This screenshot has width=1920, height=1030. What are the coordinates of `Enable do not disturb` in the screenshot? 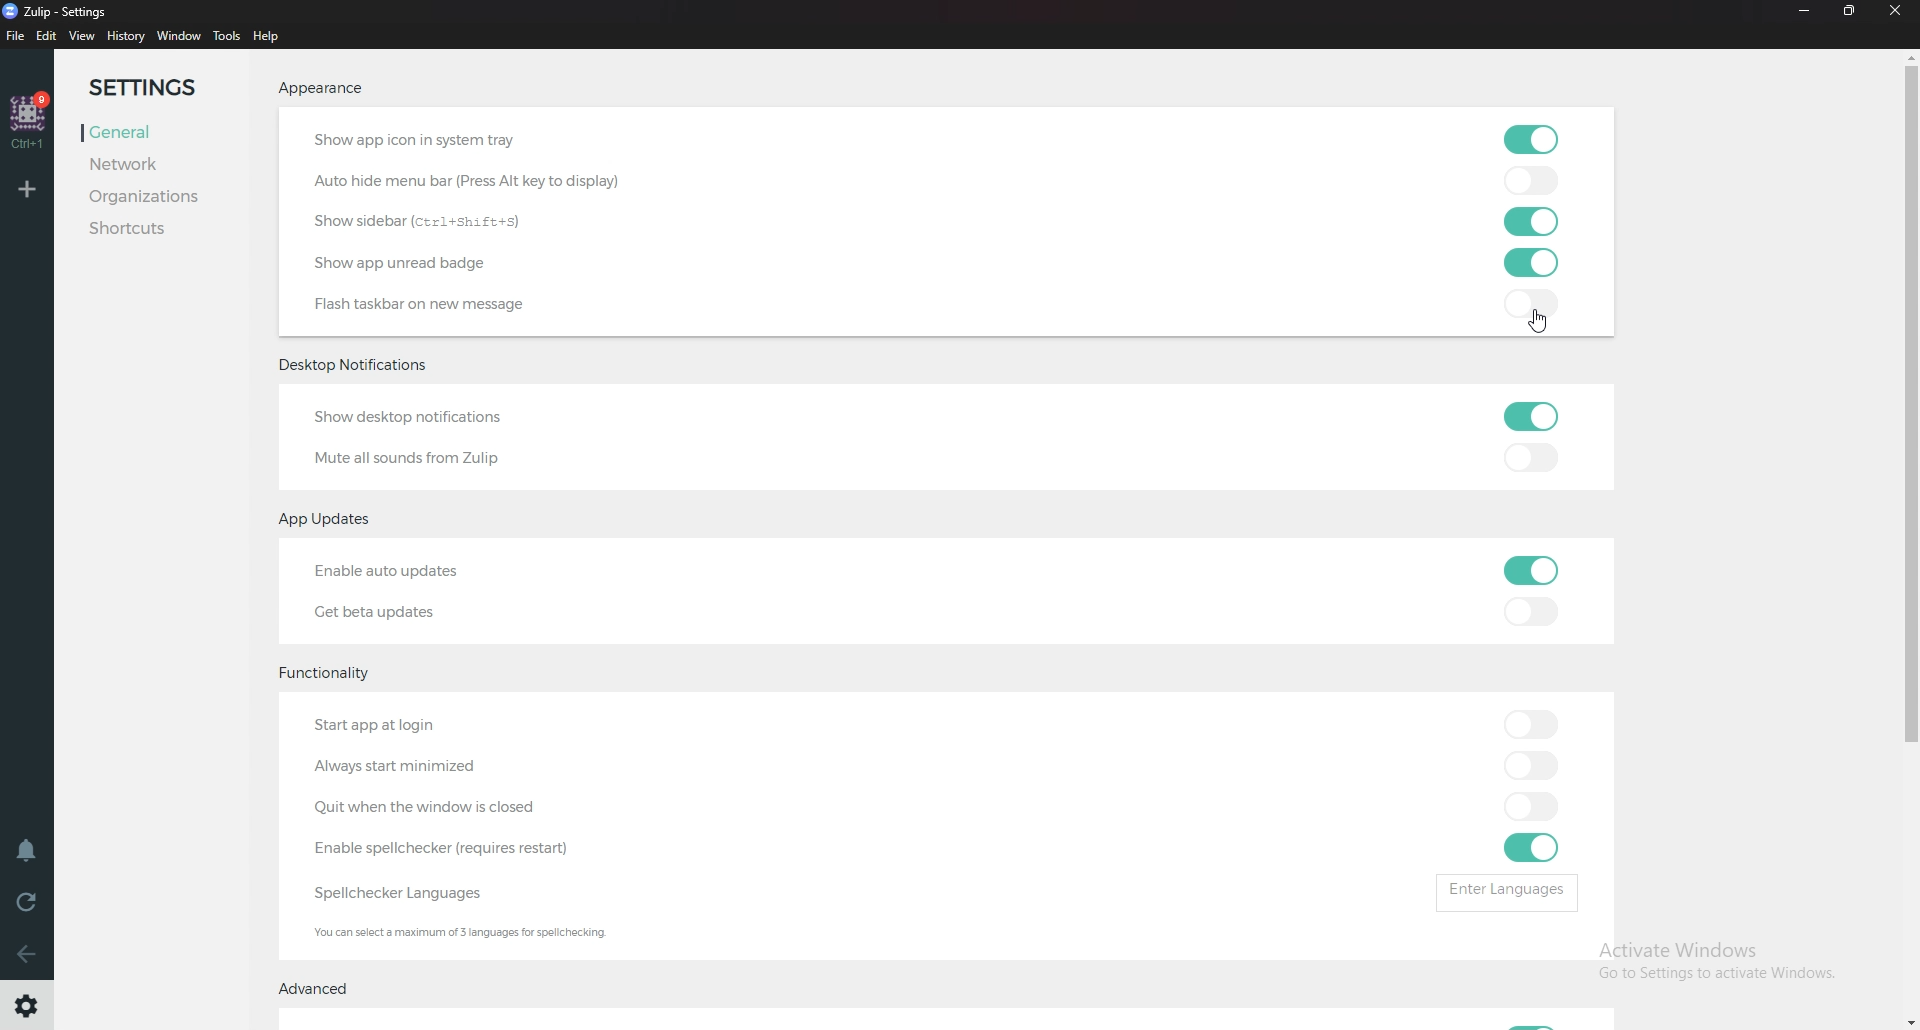 It's located at (26, 849).